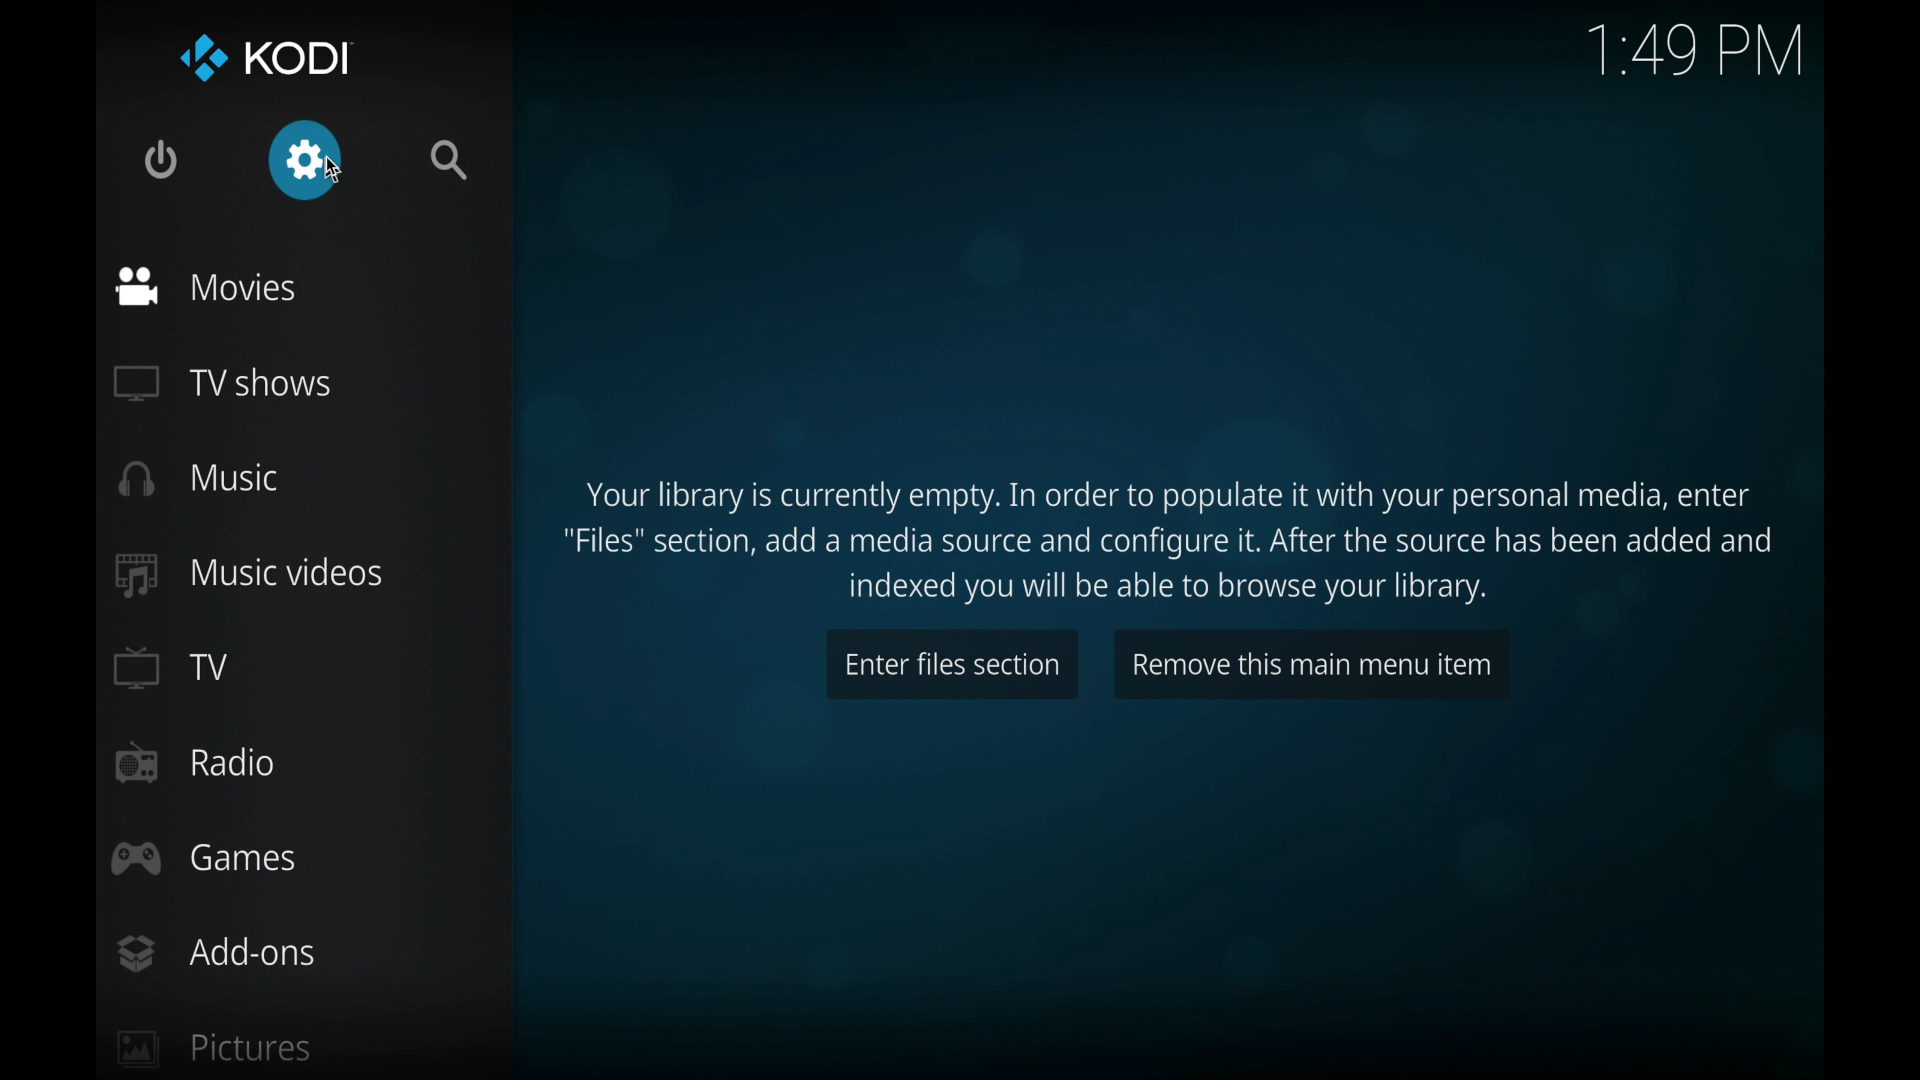  I want to click on settings, so click(305, 161).